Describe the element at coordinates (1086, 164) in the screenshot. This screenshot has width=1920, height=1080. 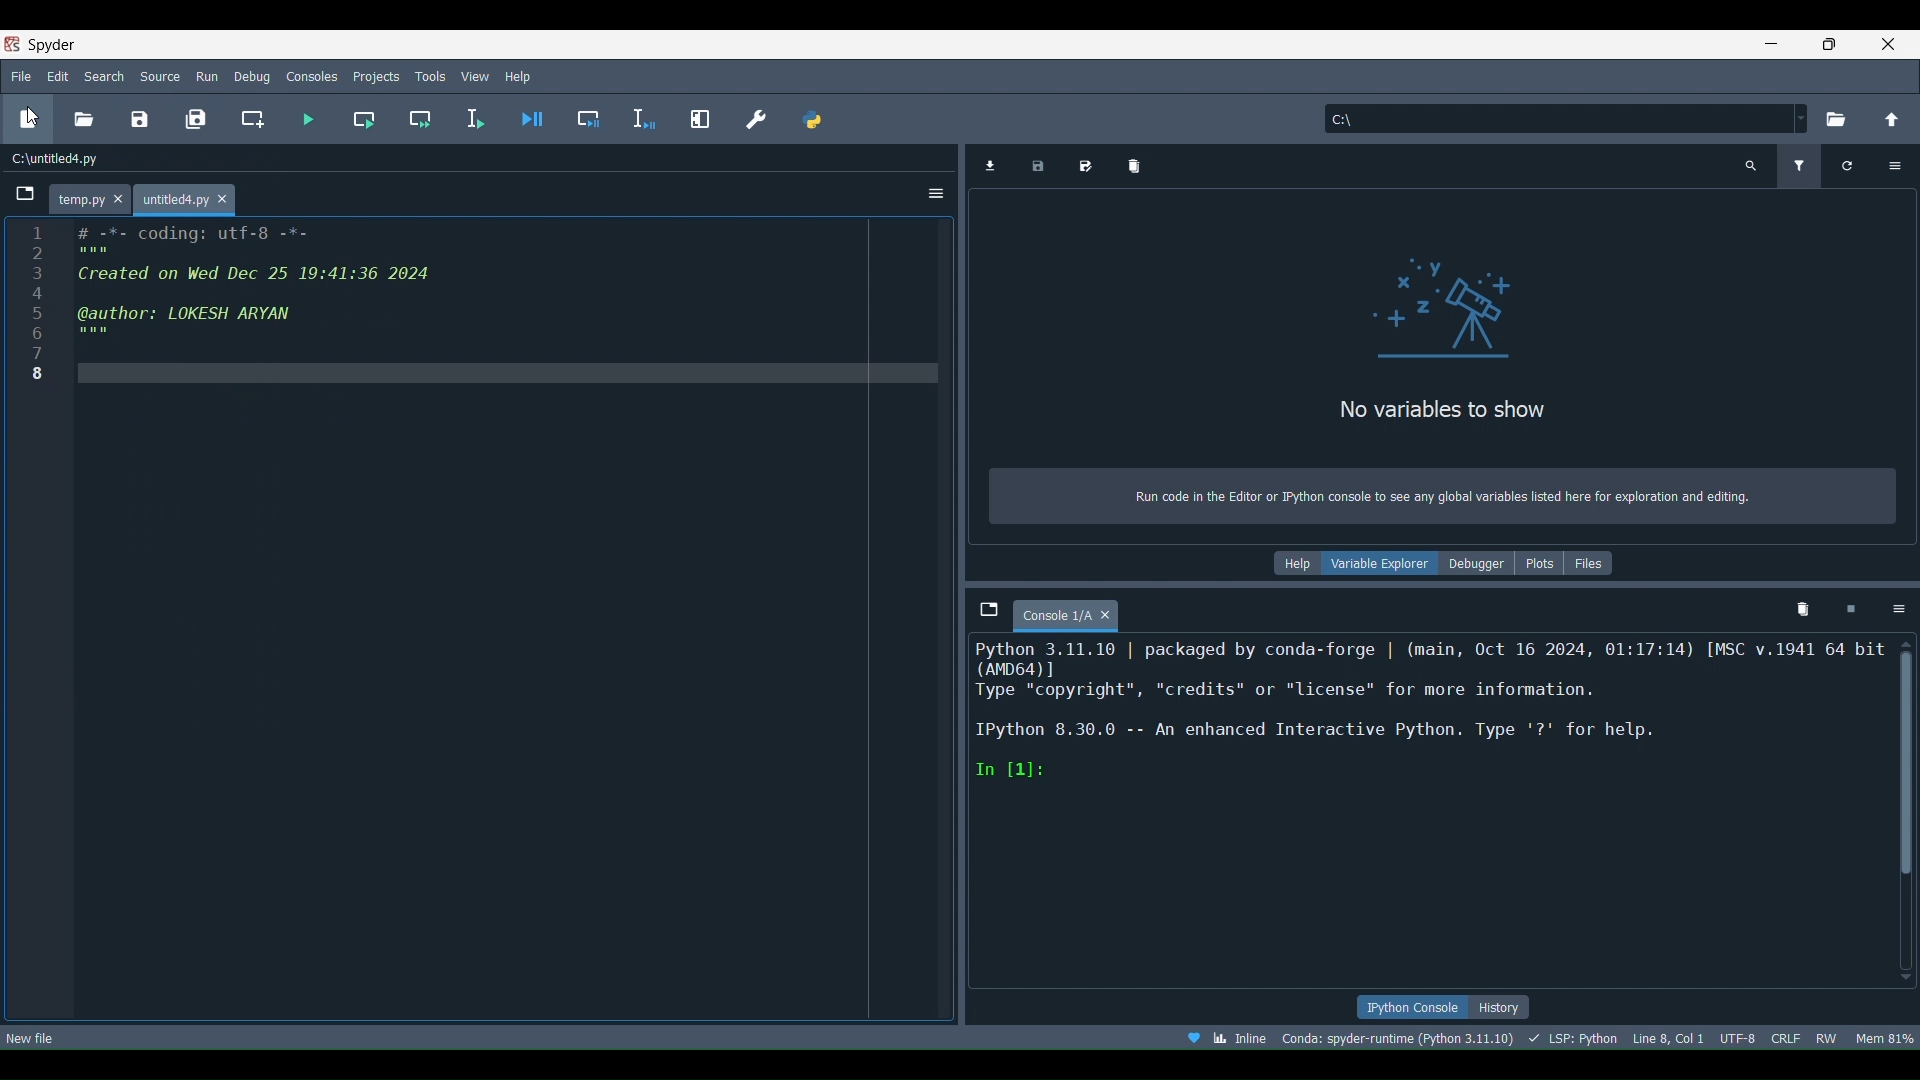
I see `Save data as` at that location.